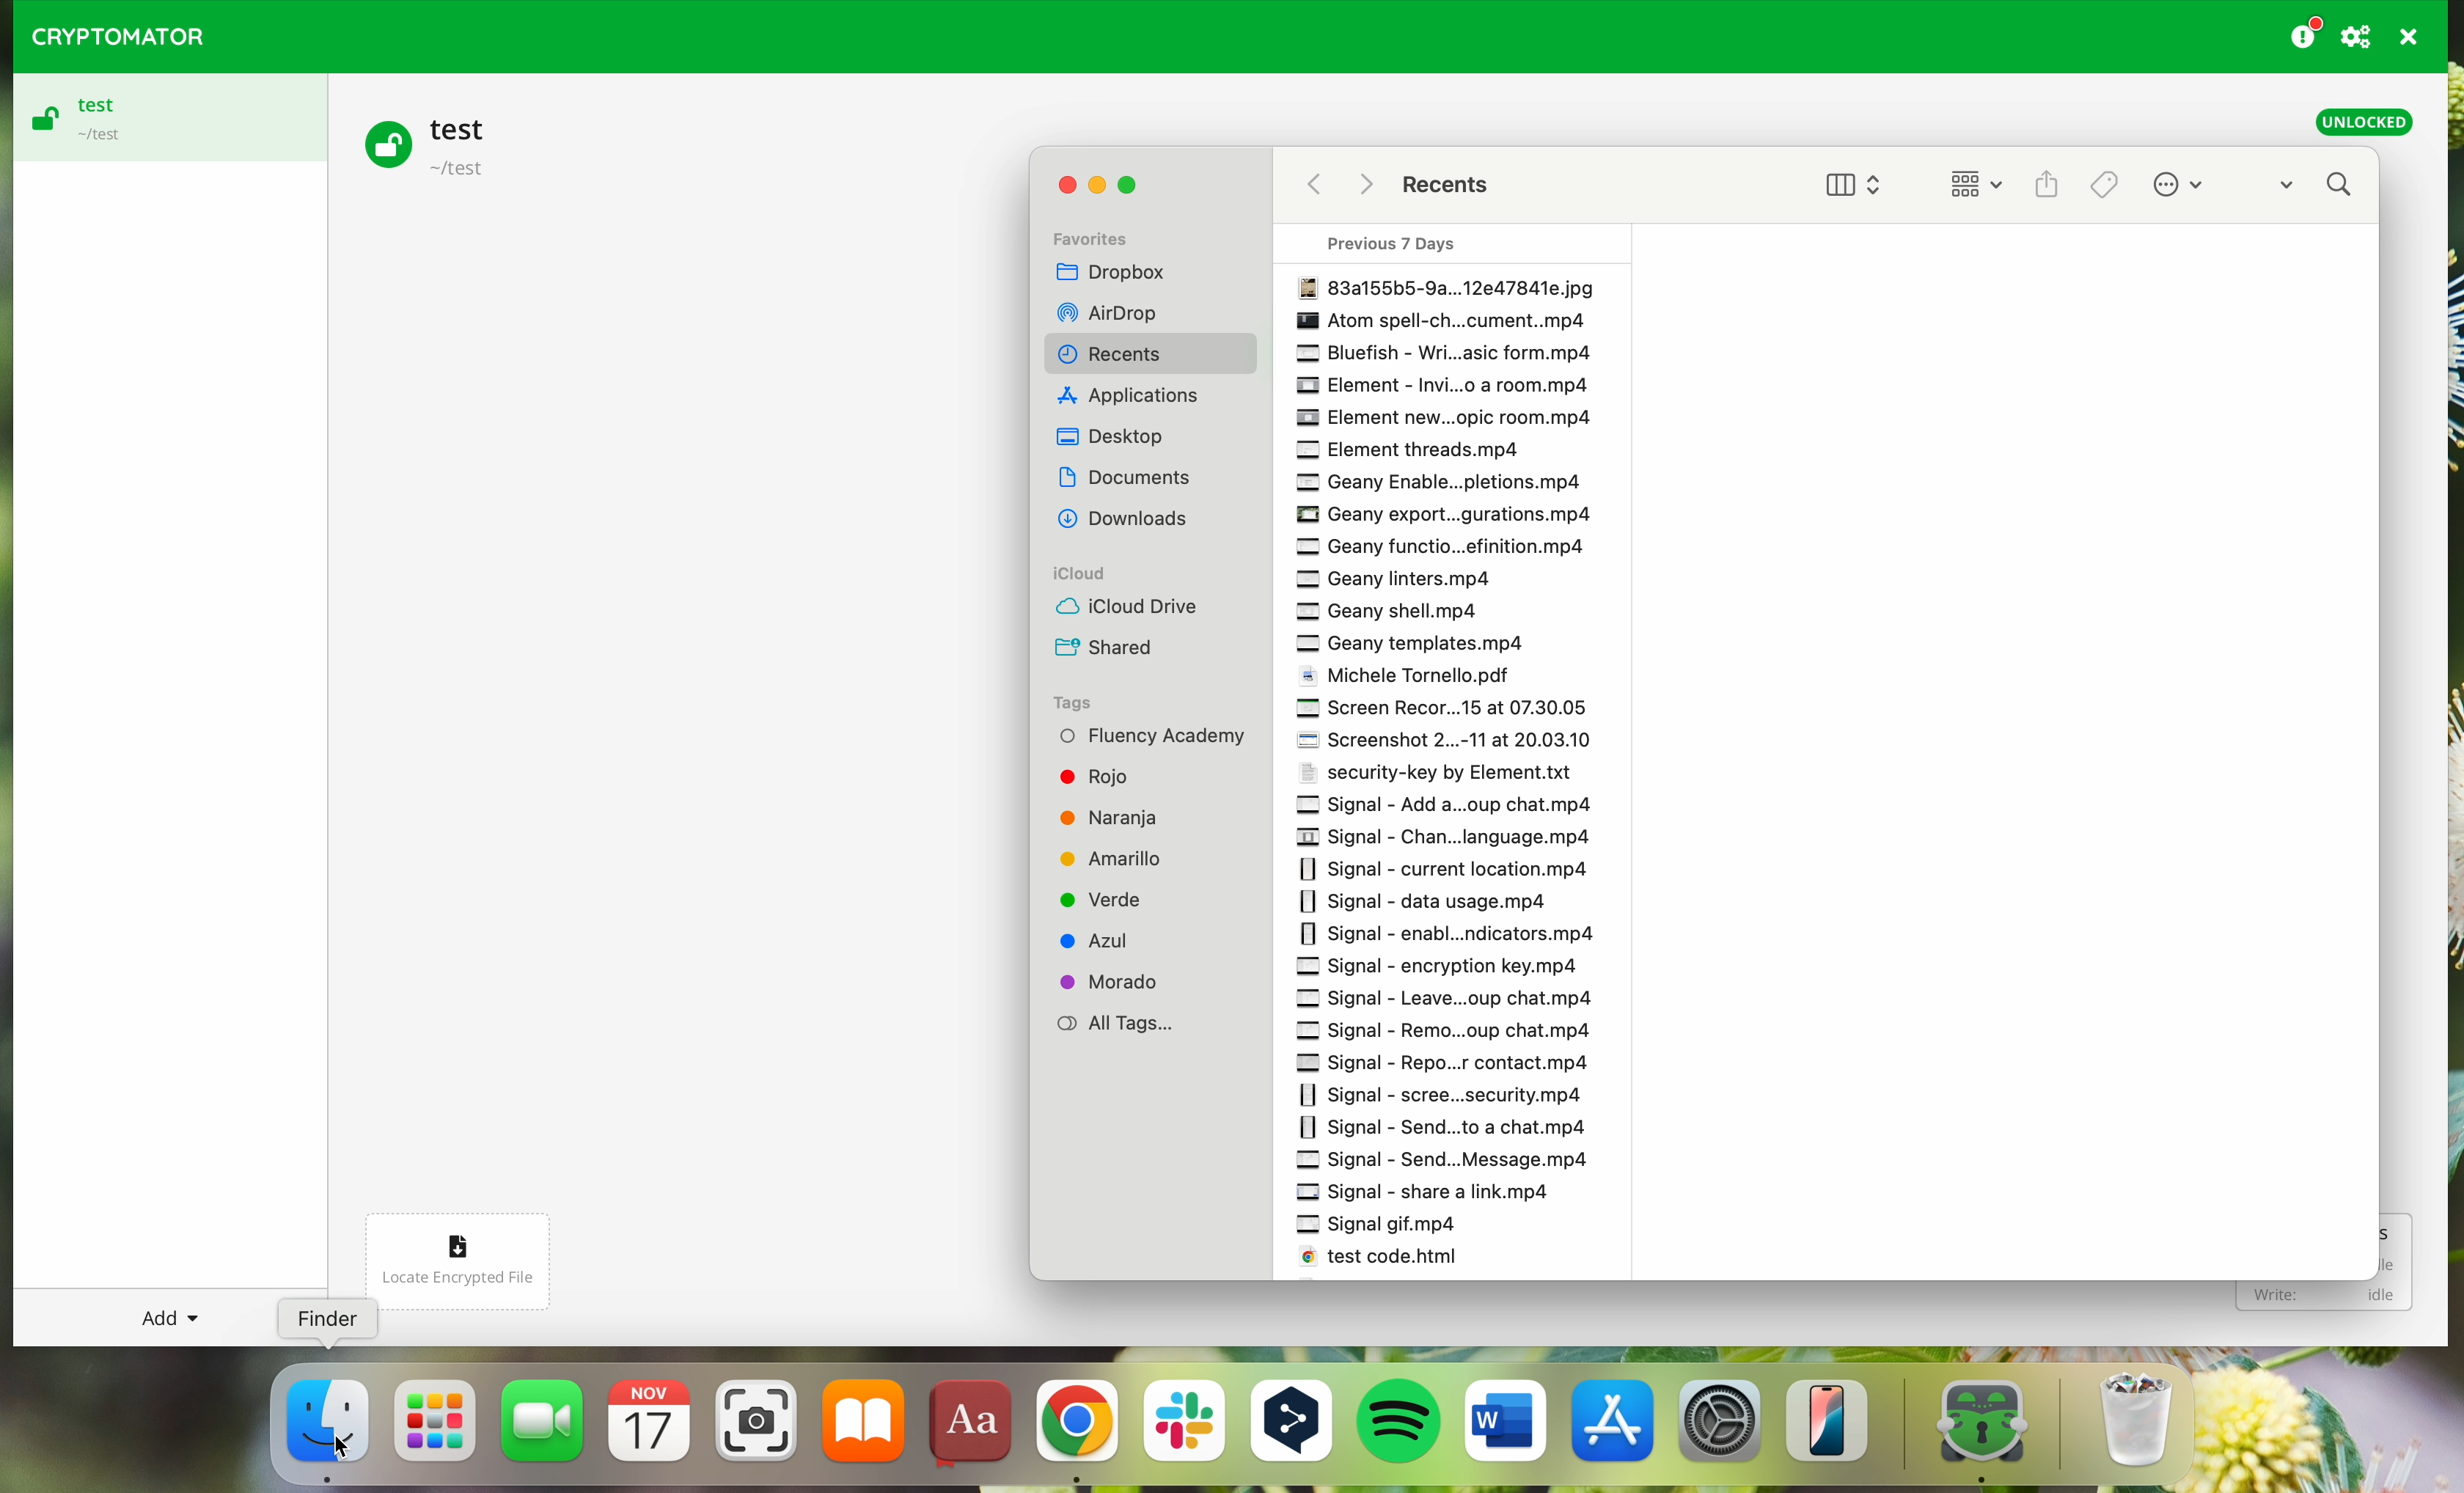 This screenshot has height=1493, width=2464. I want to click on Favorites, so click(1105, 233).